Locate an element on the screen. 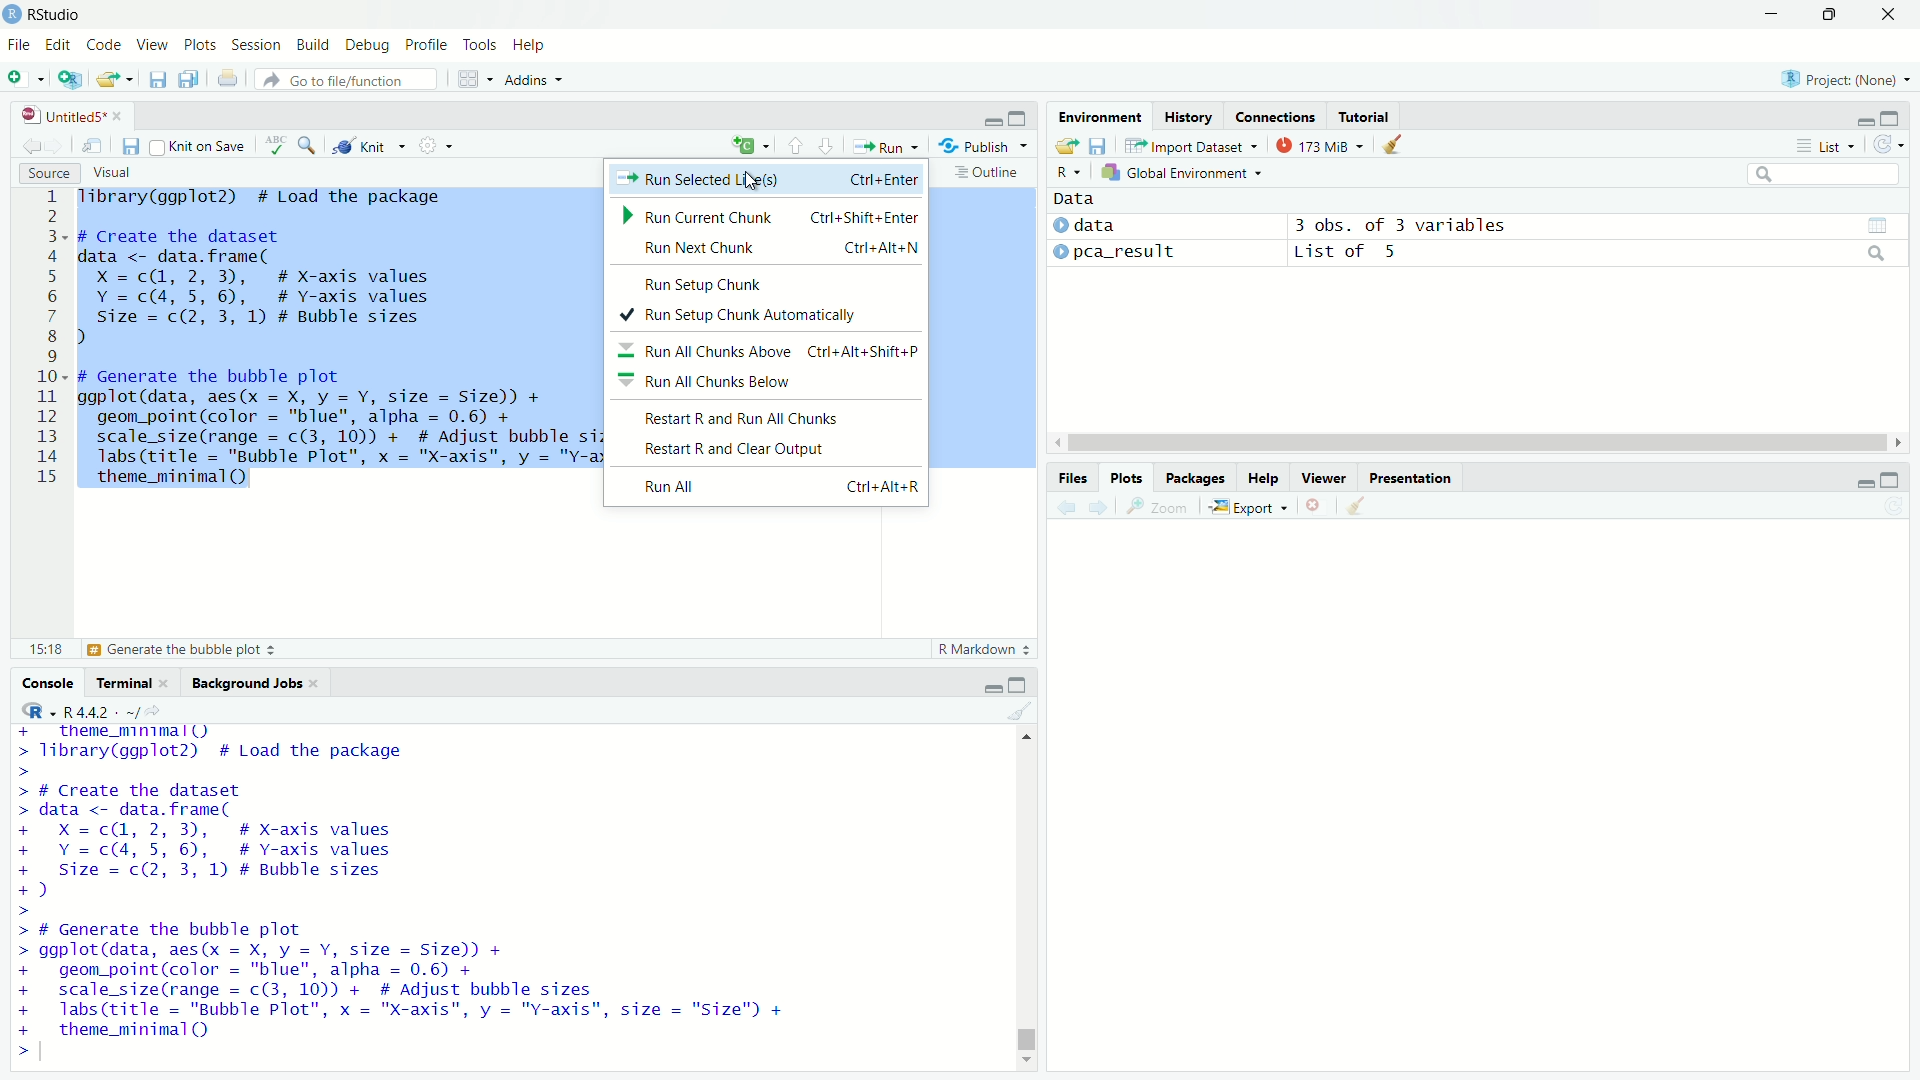 The image size is (1920, 1080). minimize is located at coordinates (1866, 478).